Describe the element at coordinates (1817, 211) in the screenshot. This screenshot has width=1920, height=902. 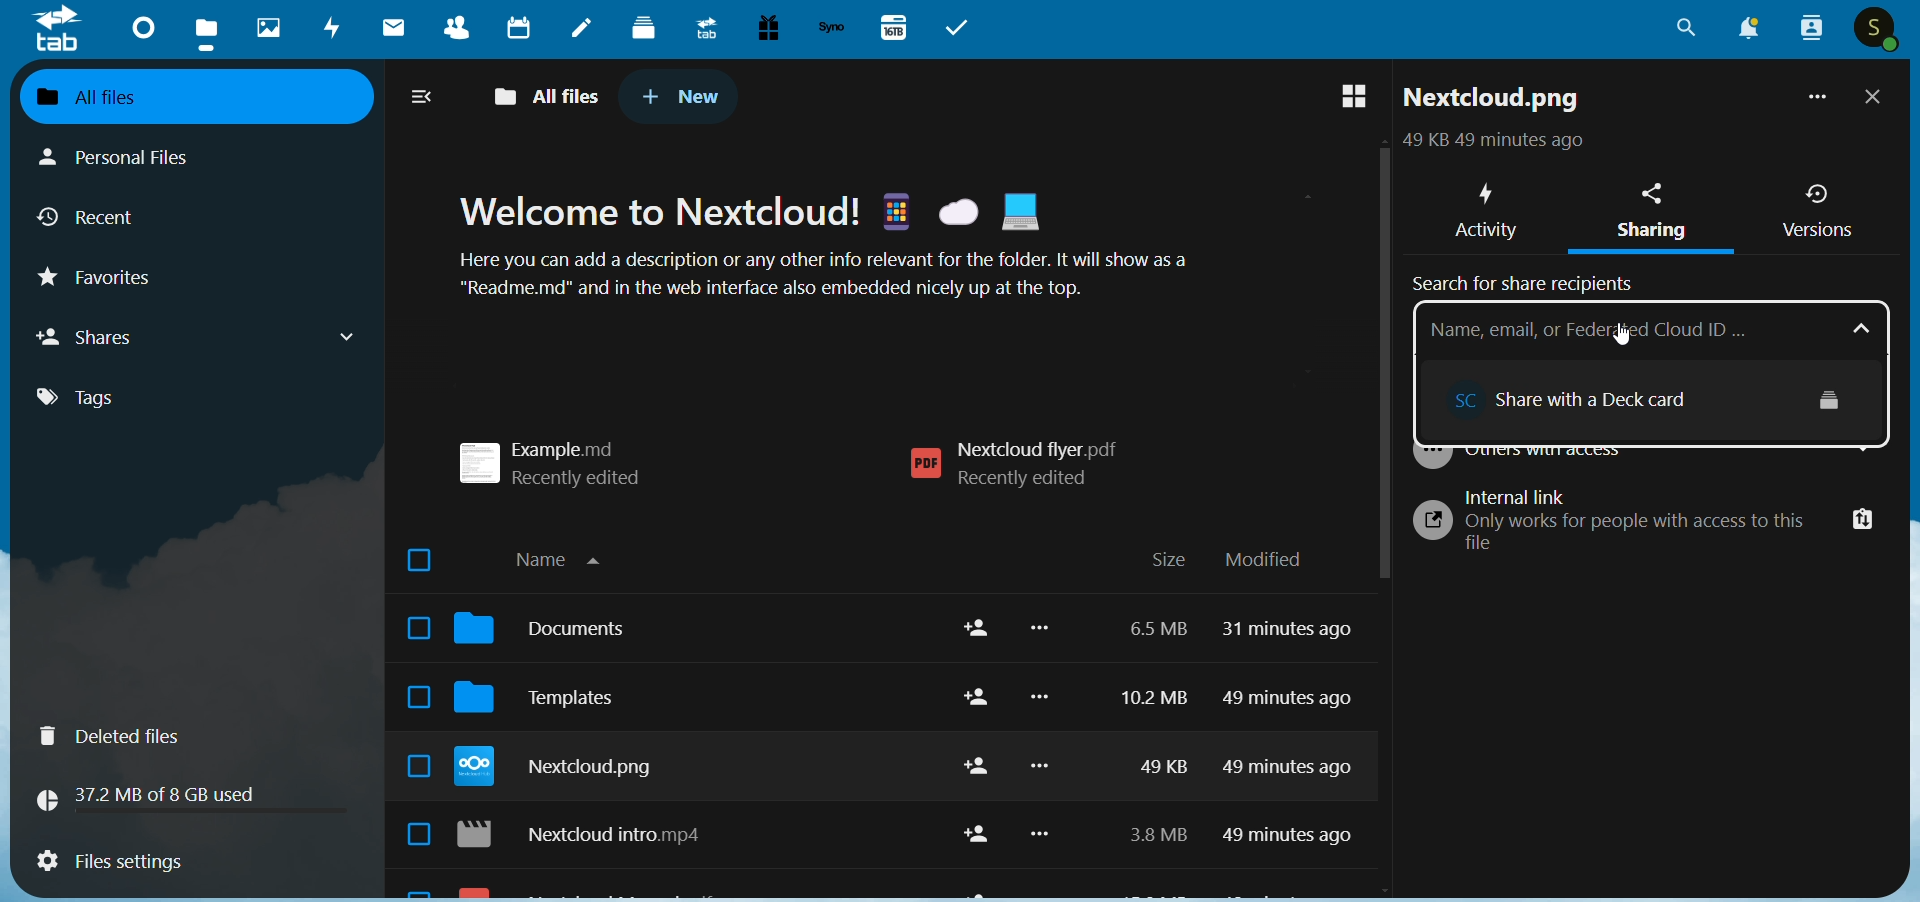
I see `versions` at that location.